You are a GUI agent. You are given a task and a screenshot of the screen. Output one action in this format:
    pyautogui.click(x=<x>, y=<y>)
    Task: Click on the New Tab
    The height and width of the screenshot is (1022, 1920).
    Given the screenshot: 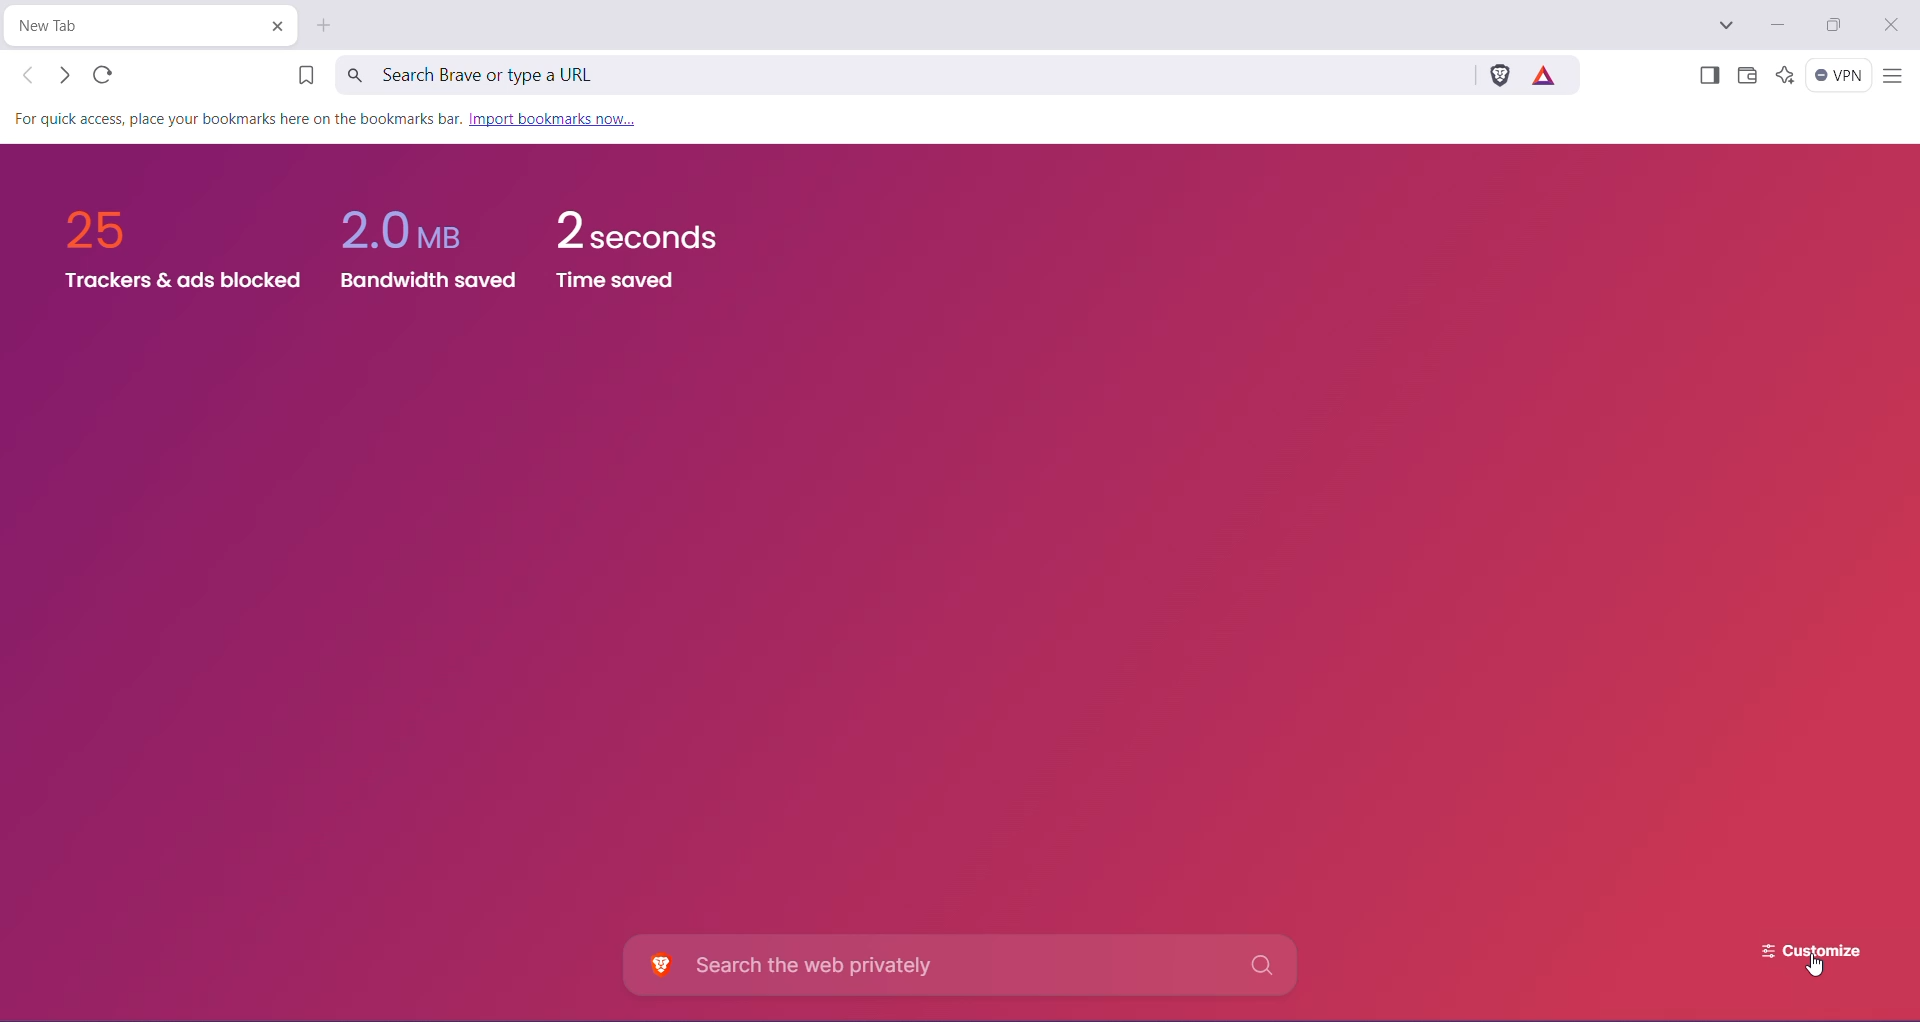 What is the action you would take?
    pyautogui.click(x=134, y=26)
    